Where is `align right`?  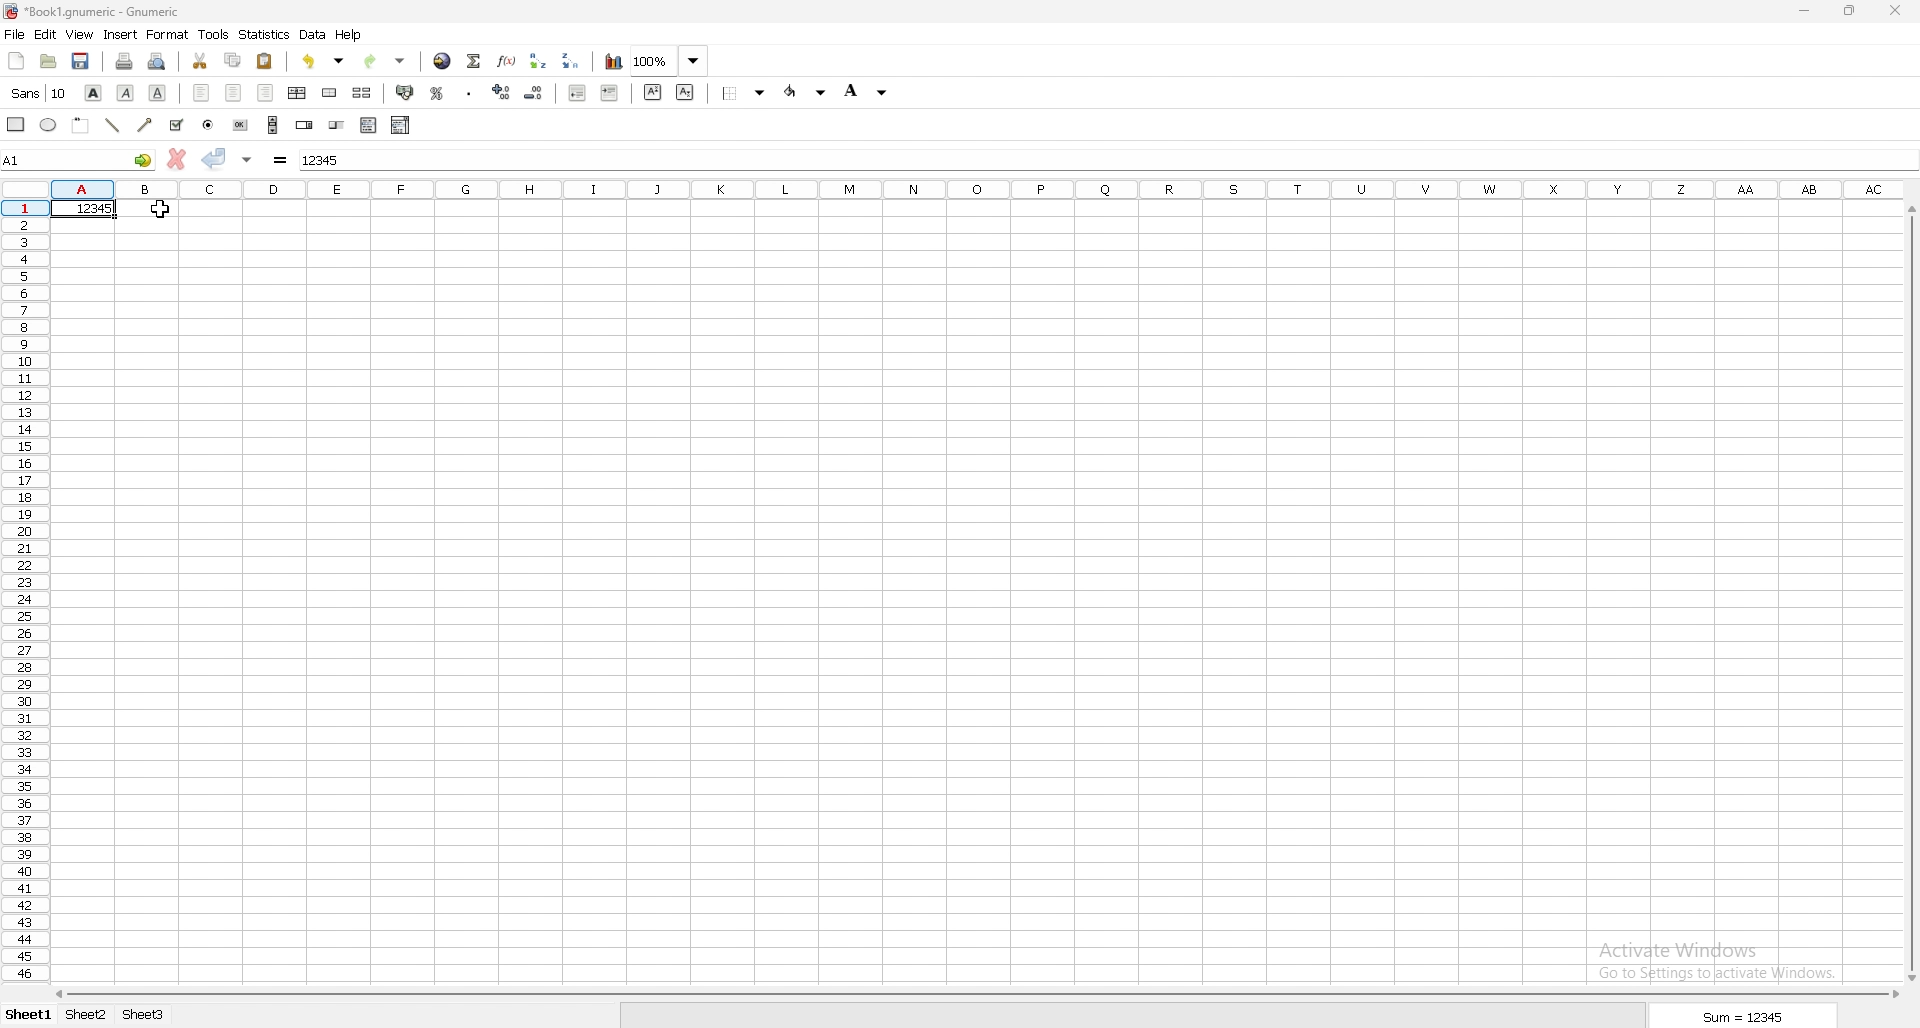
align right is located at coordinates (264, 93).